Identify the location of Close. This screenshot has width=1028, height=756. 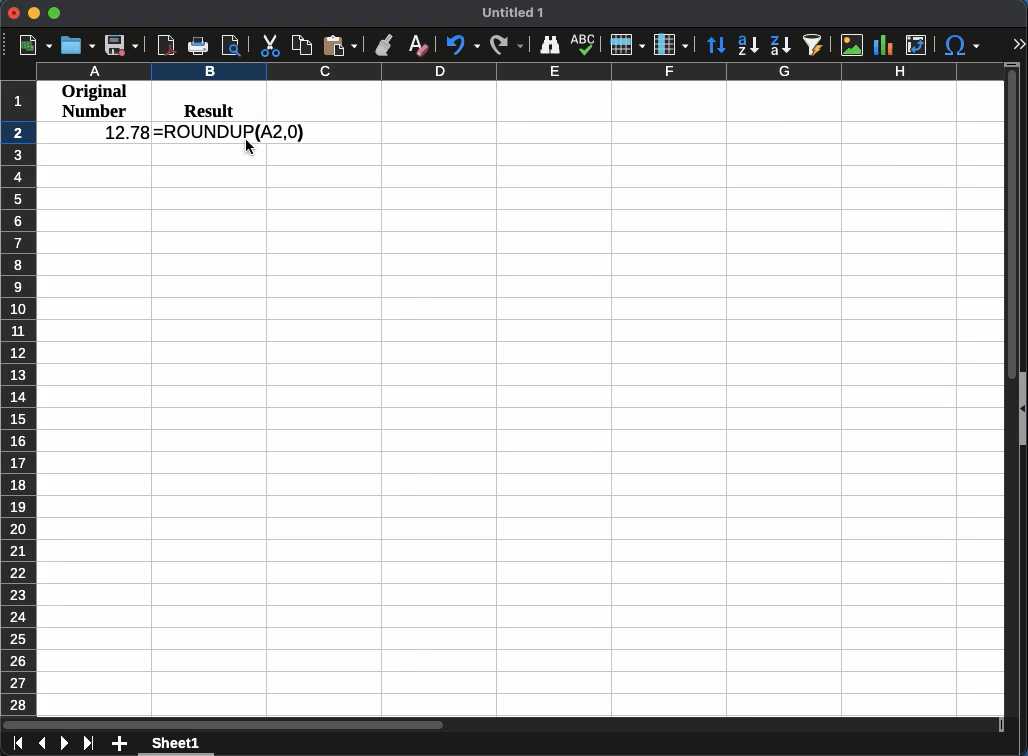
(14, 13).